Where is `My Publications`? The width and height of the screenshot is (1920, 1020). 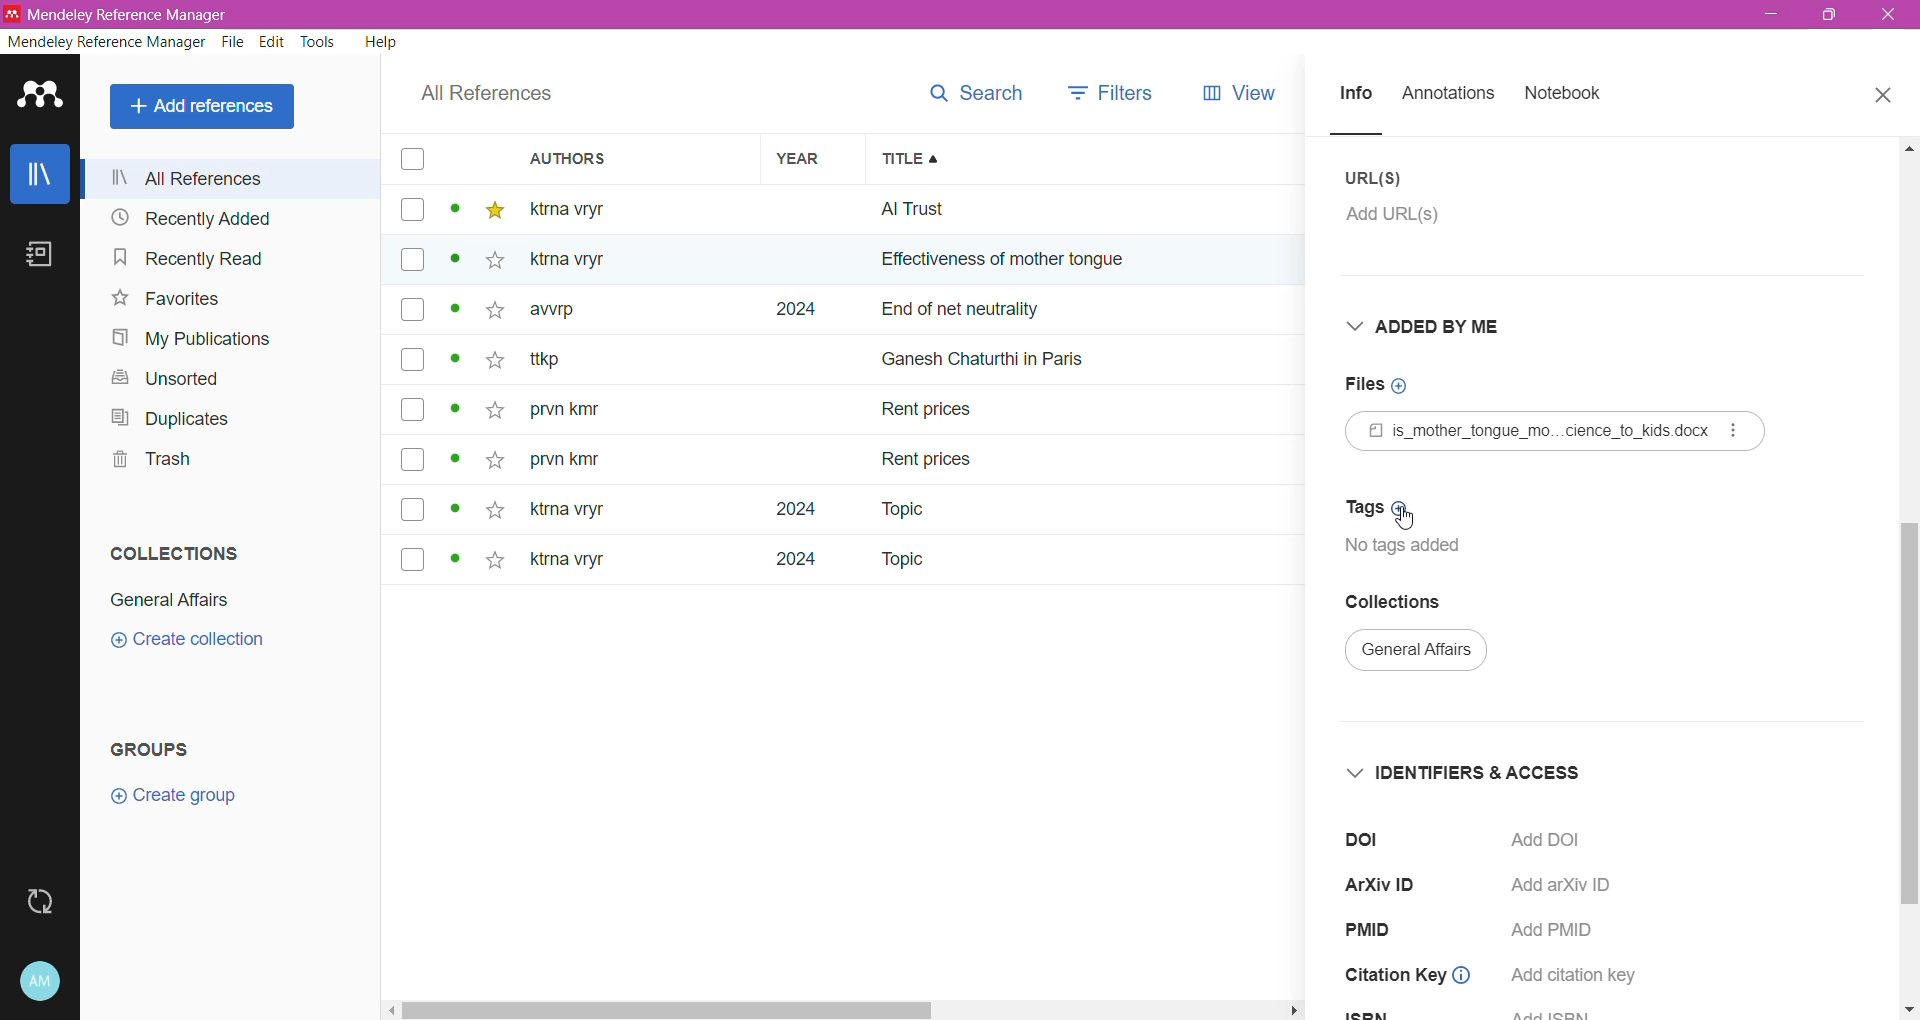
My Publications is located at coordinates (195, 339).